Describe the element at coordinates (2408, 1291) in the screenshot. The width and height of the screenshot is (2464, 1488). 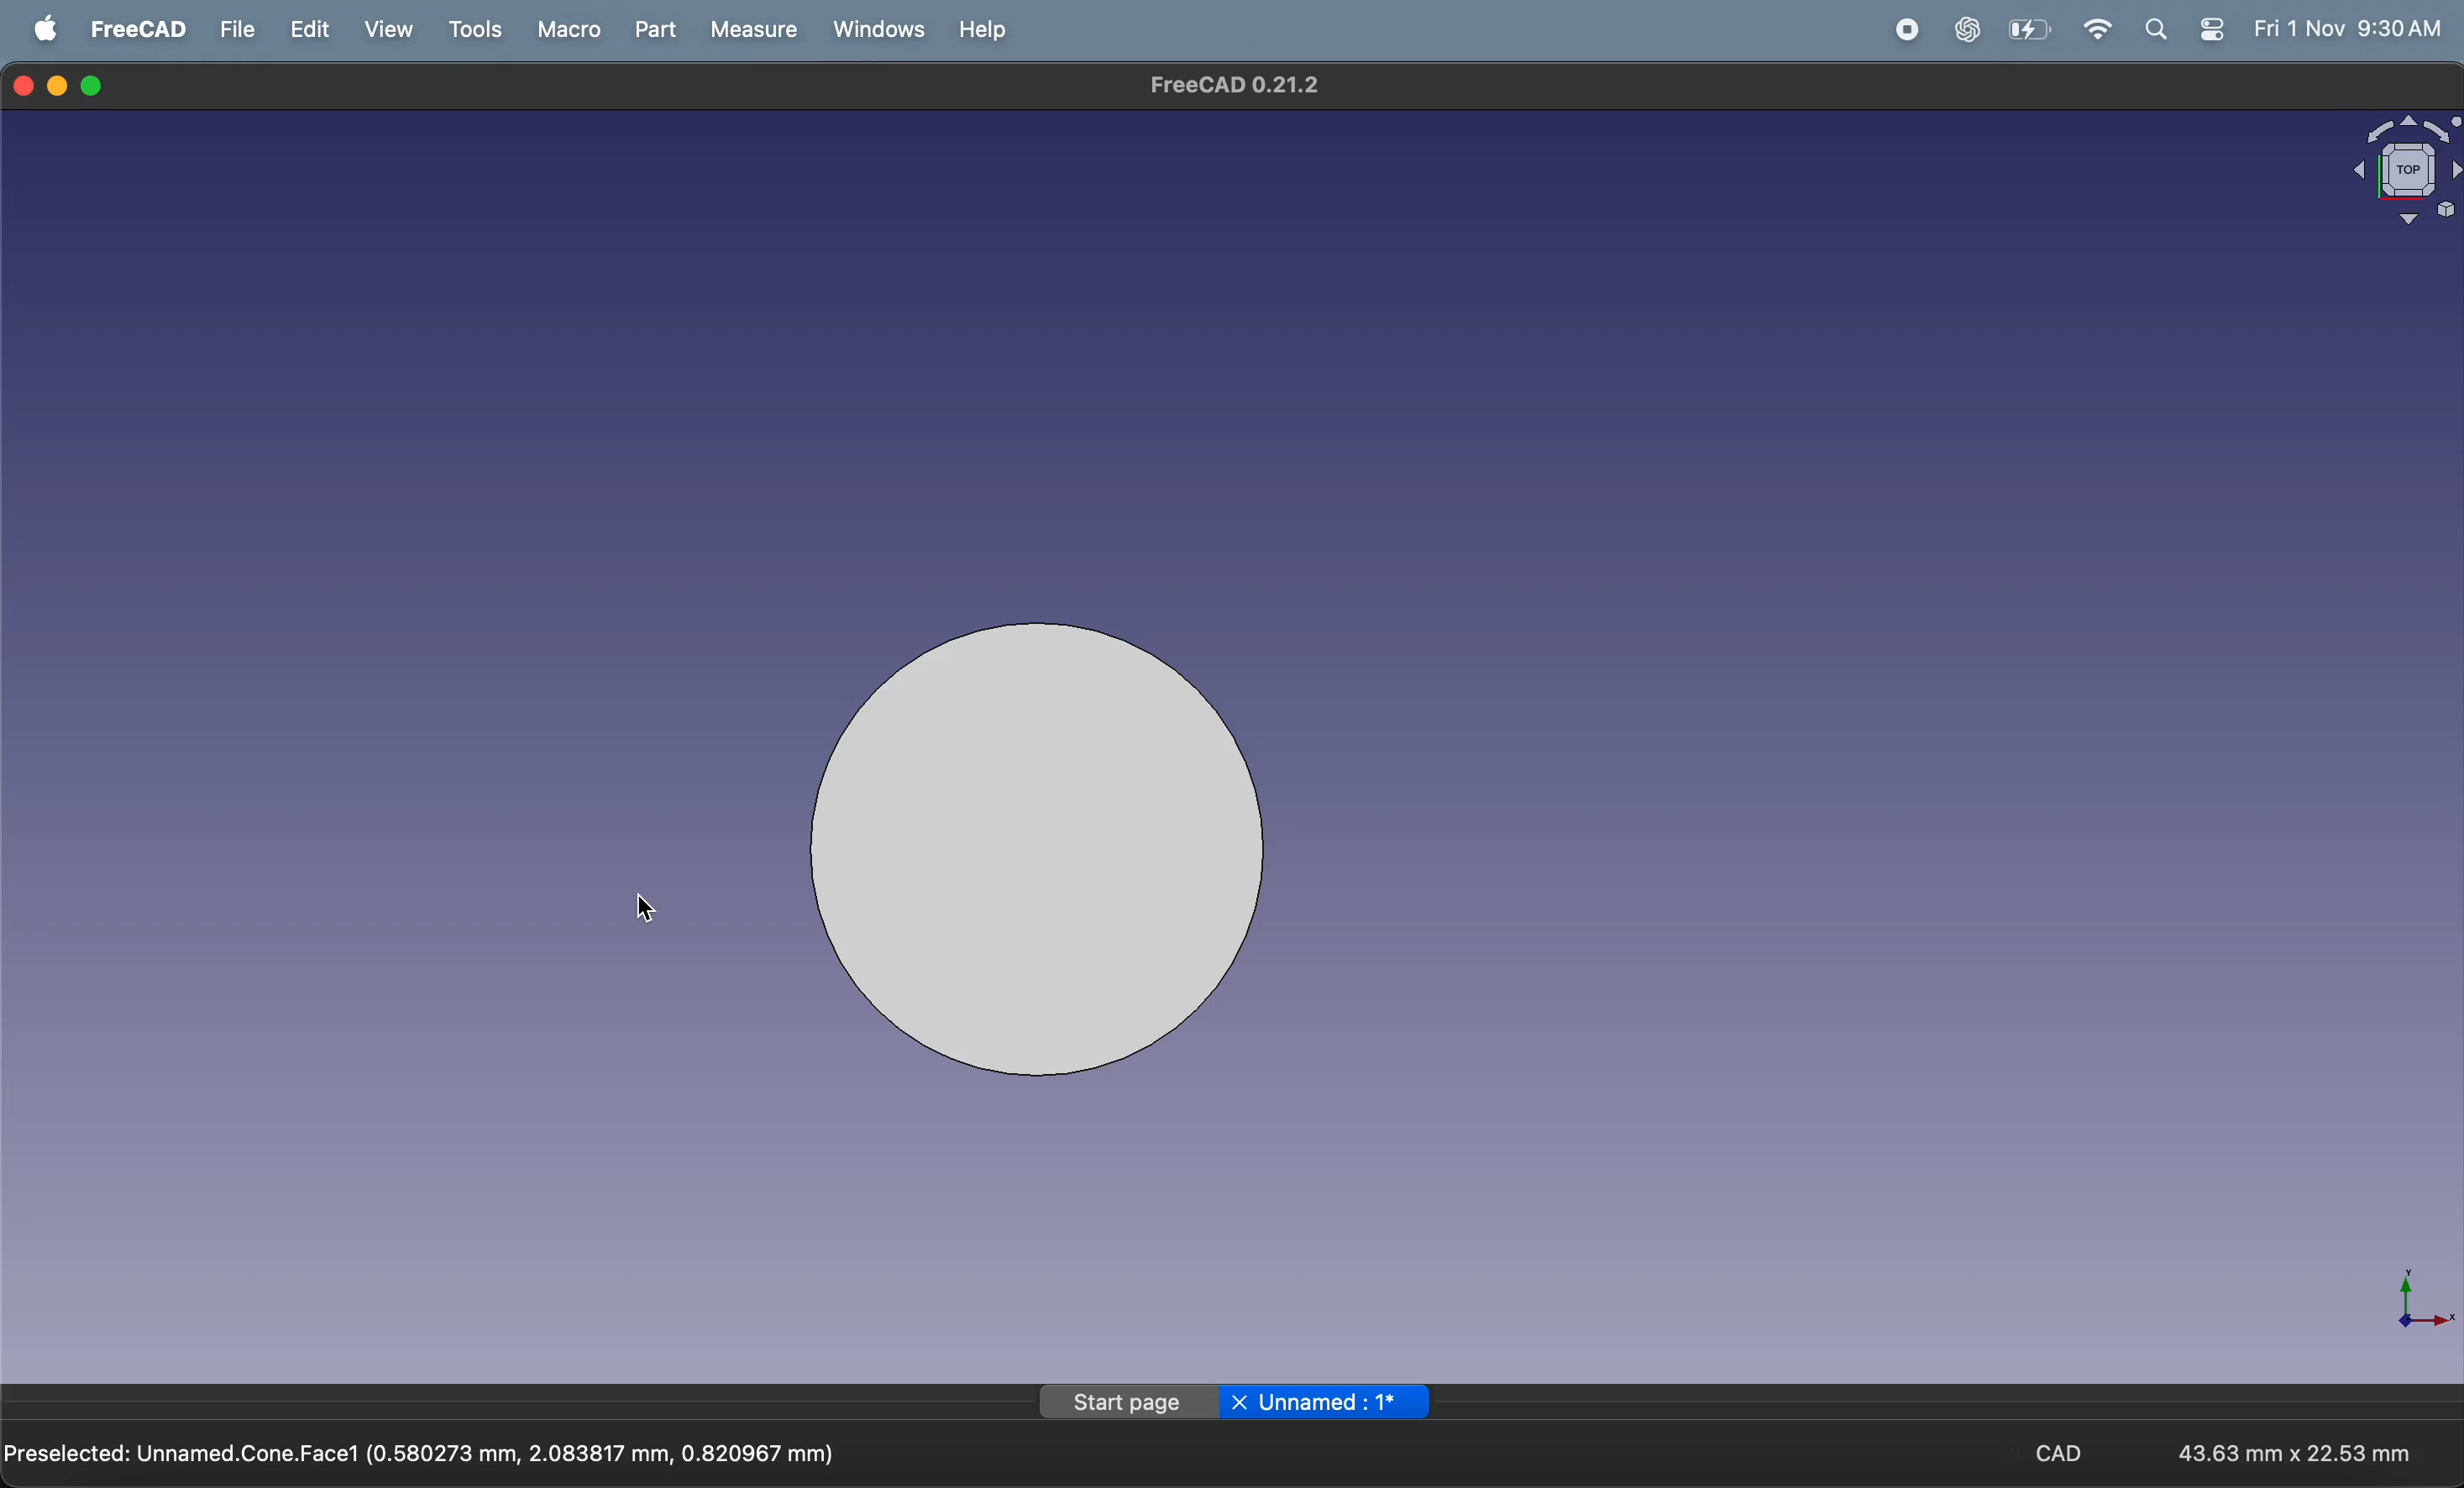
I see `Axis` at that location.